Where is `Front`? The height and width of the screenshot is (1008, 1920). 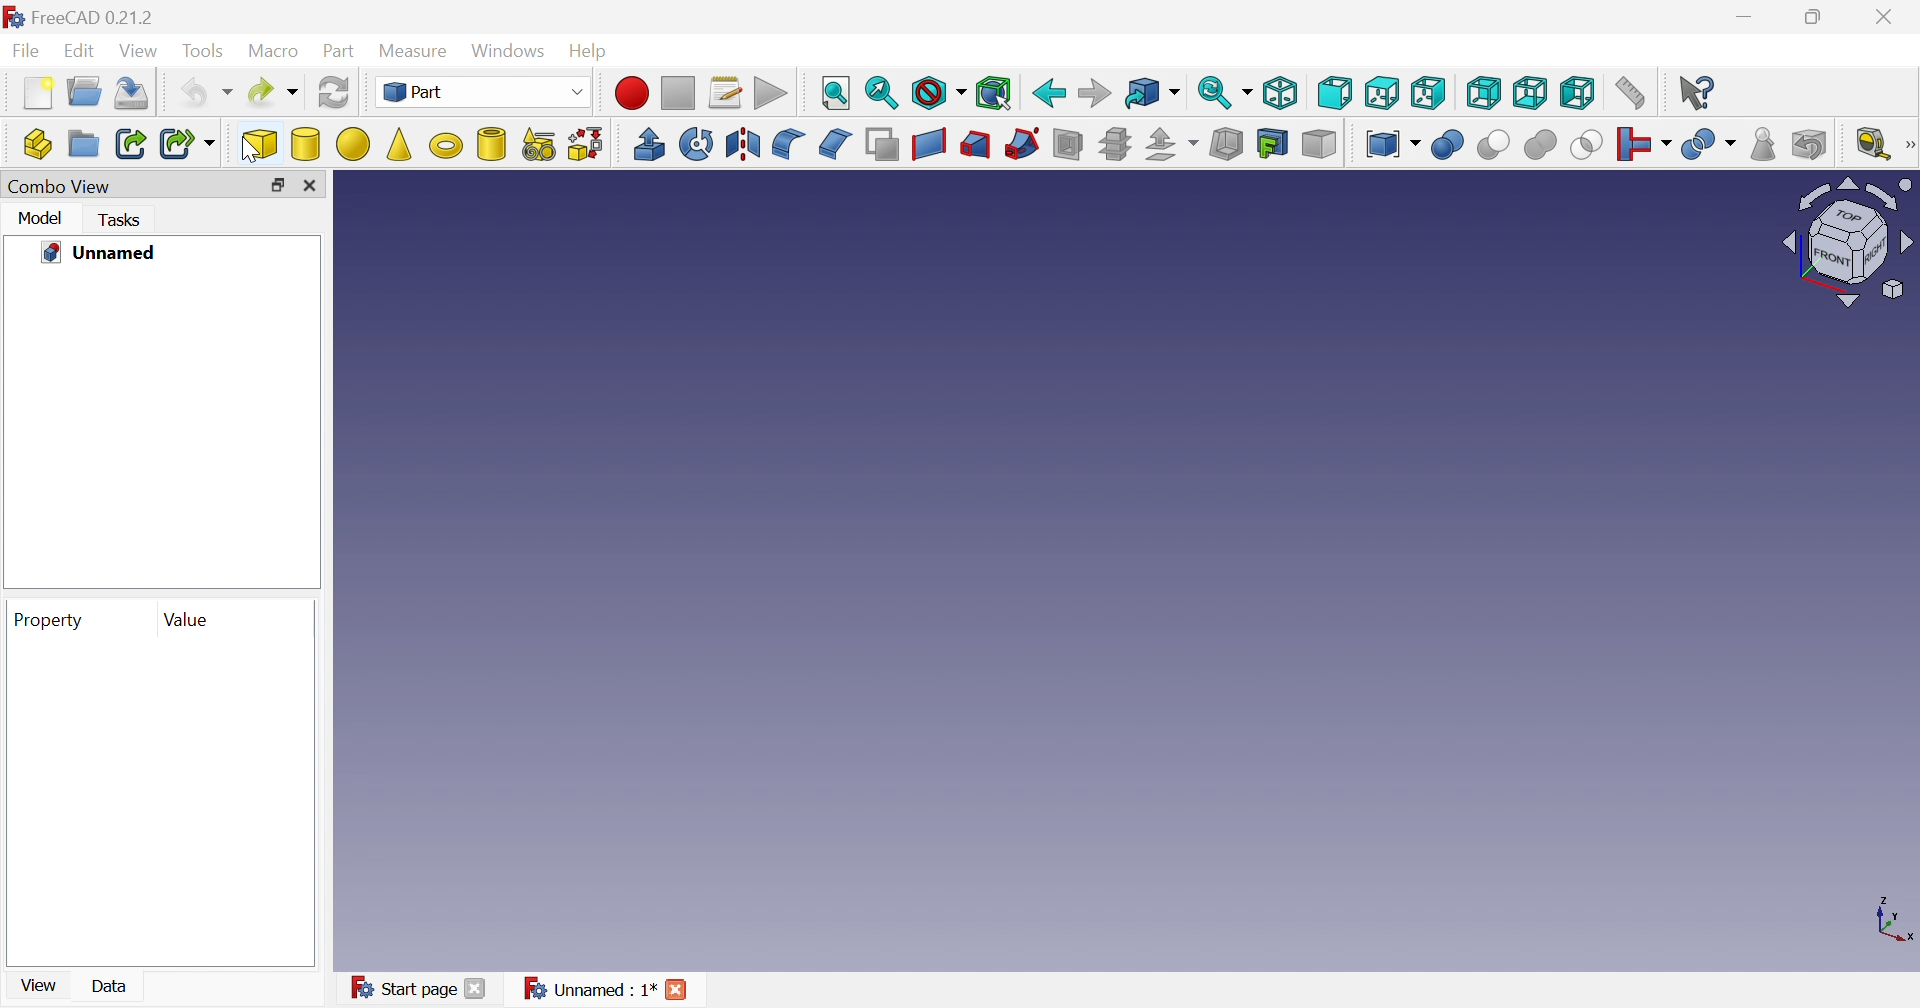
Front is located at coordinates (1335, 94).